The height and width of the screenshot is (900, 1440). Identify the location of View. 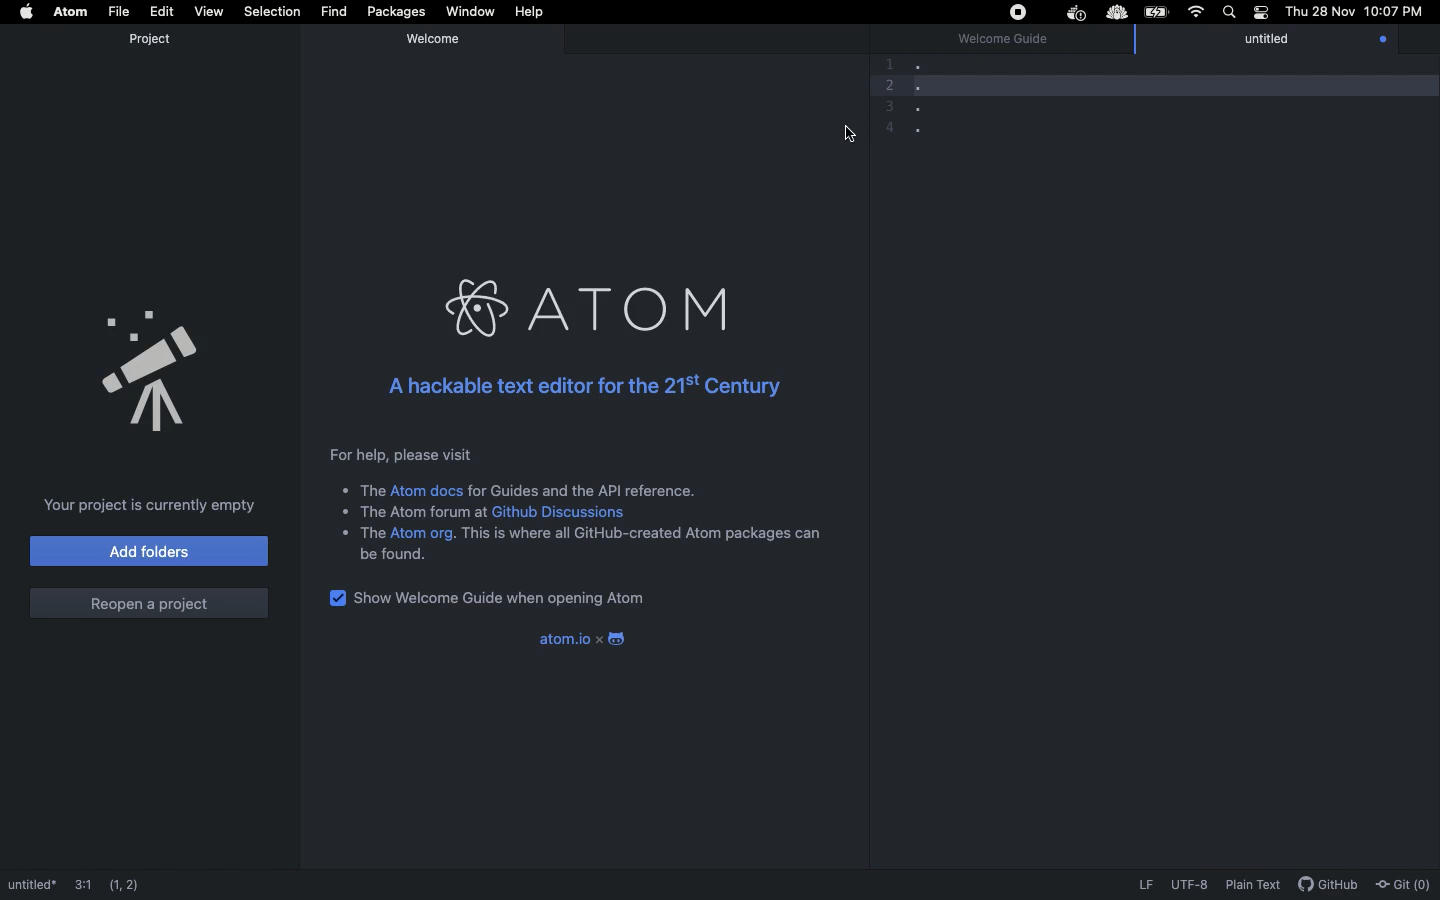
(206, 10).